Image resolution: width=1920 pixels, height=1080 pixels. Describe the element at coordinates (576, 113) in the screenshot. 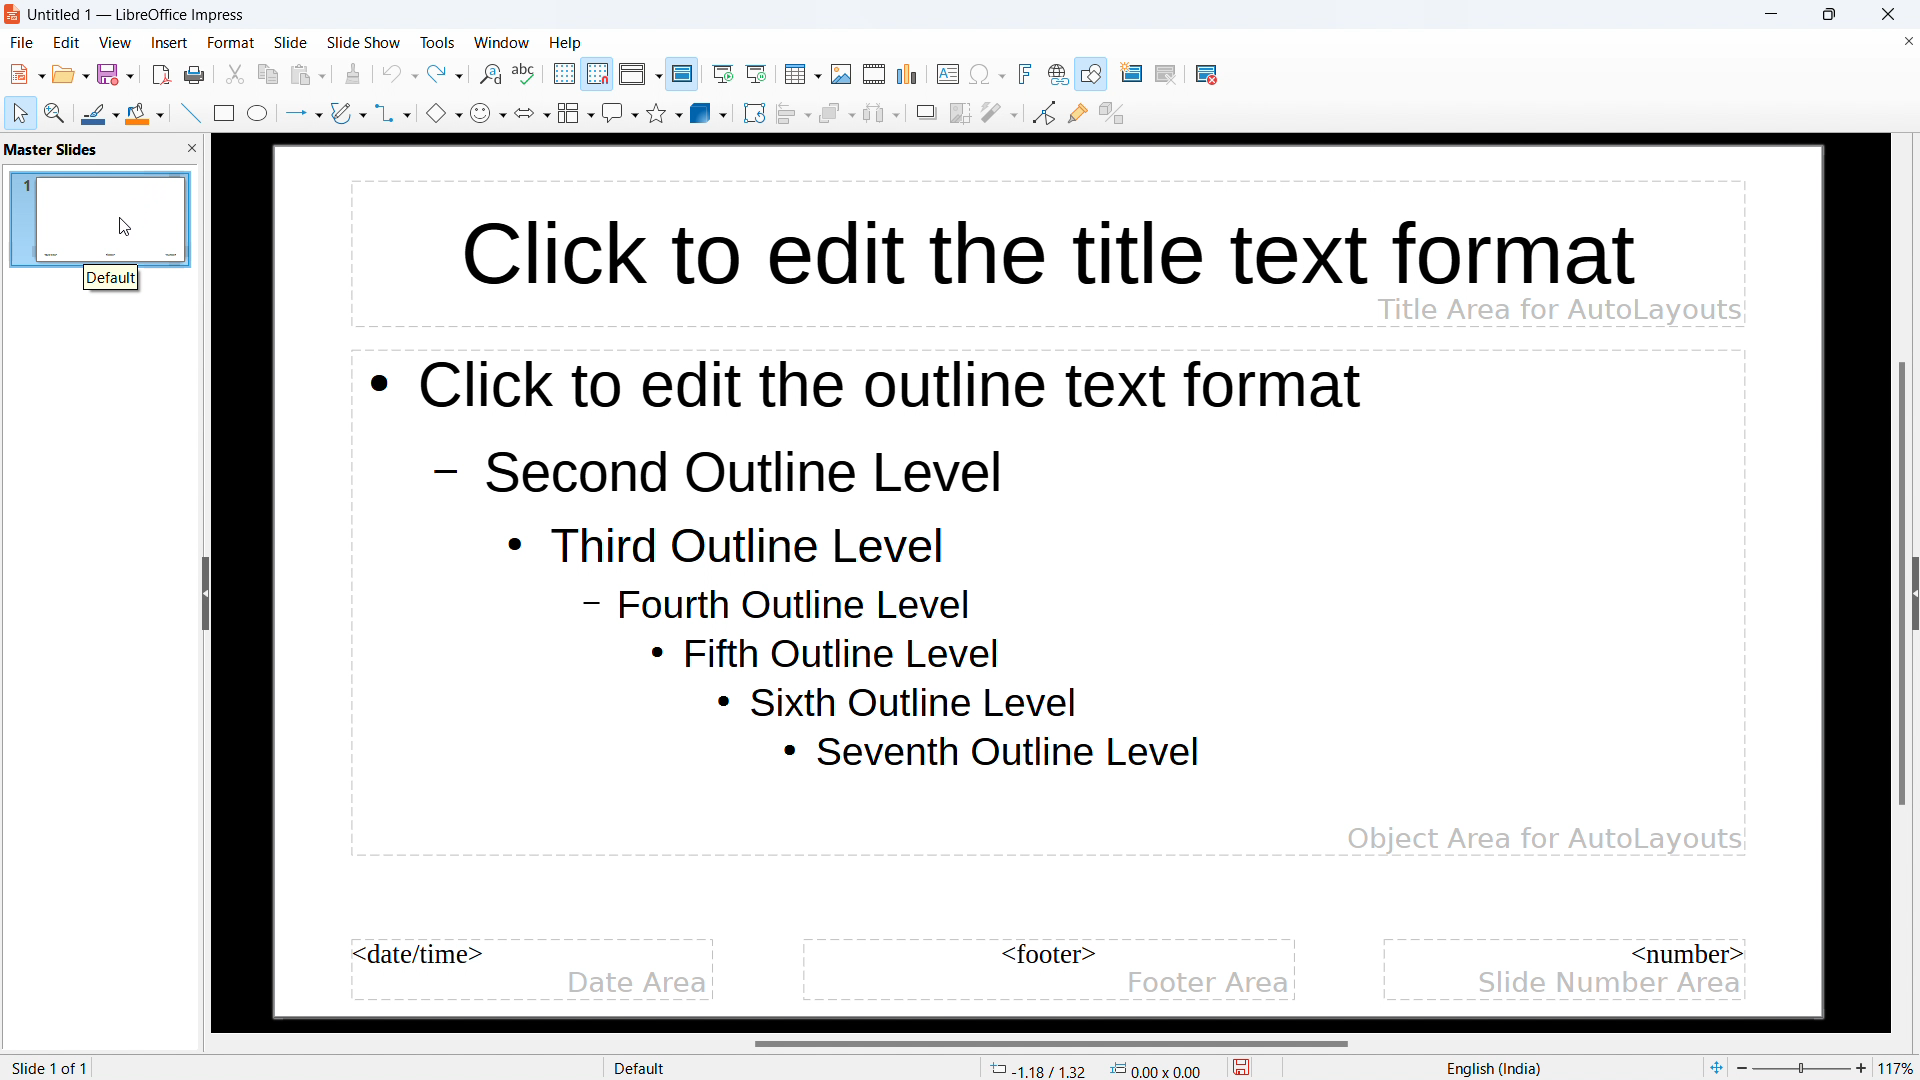

I see `flowchart` at that location.